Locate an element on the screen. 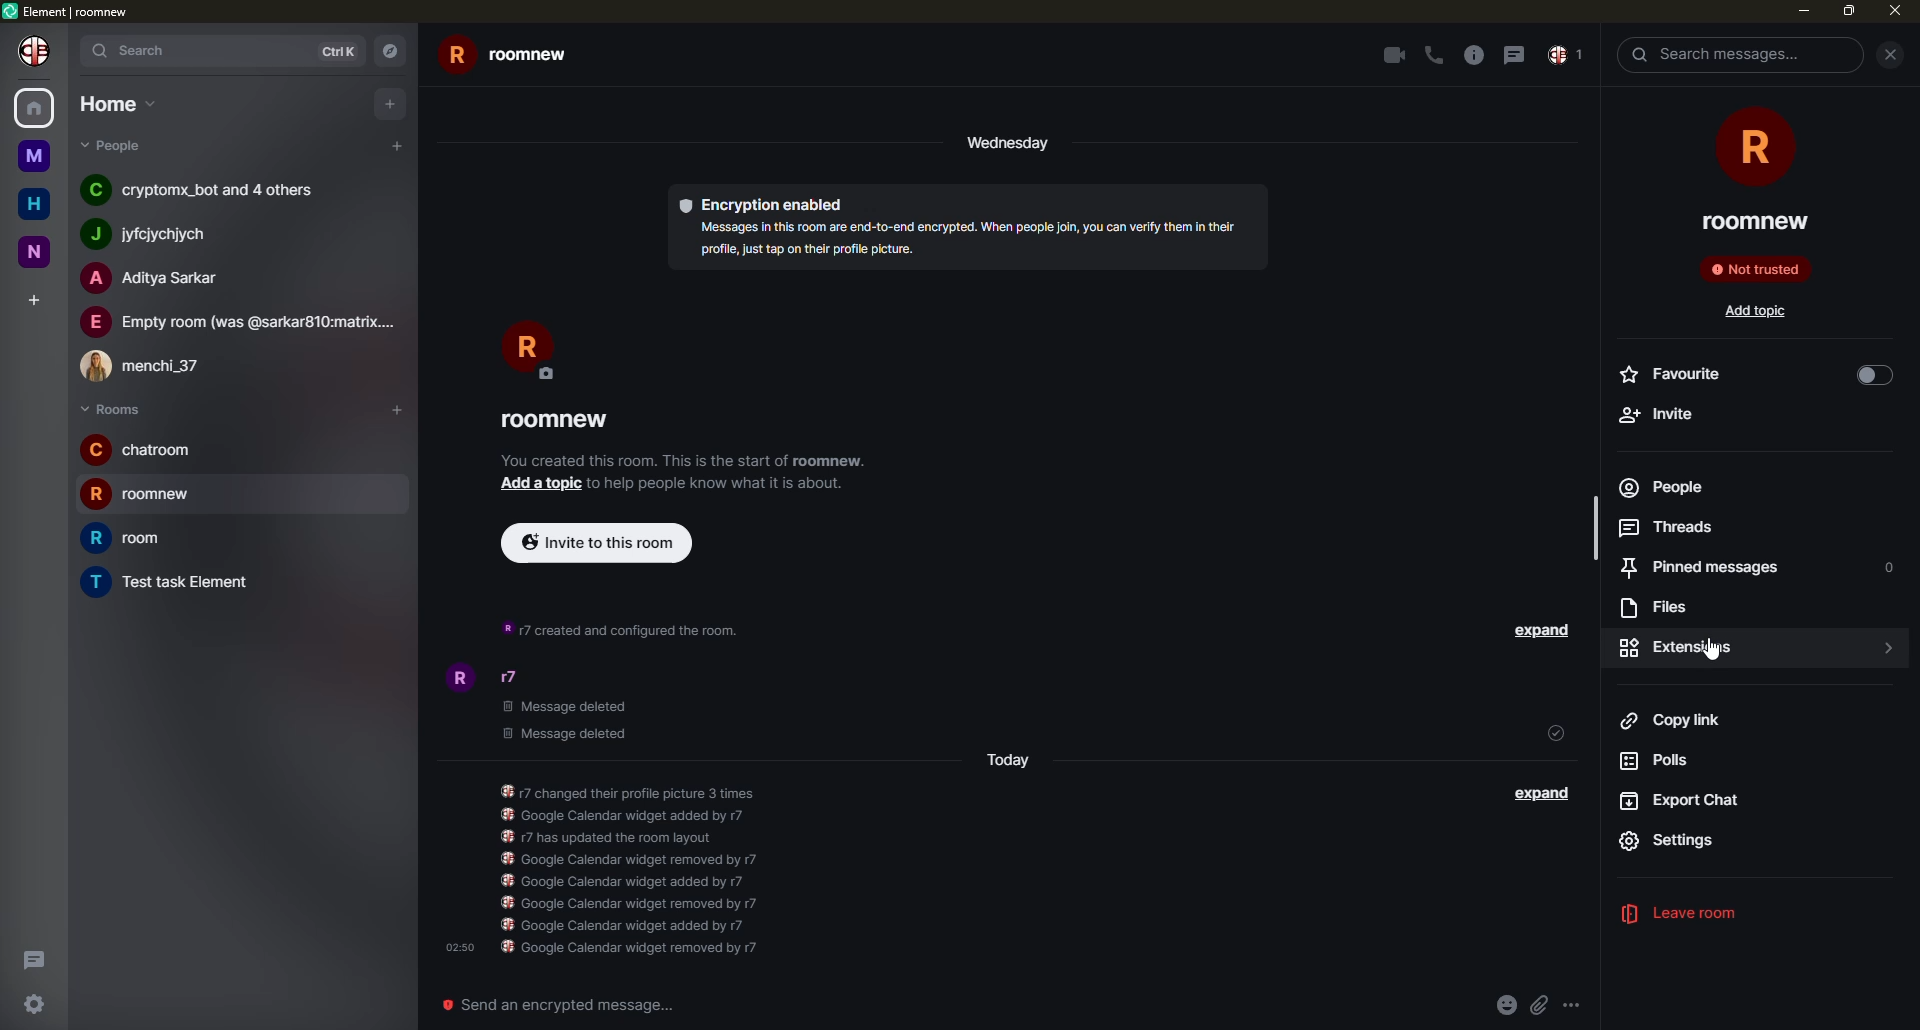 This screenshot has width=1920, height=1030. info is located at coordinates (637, 870).